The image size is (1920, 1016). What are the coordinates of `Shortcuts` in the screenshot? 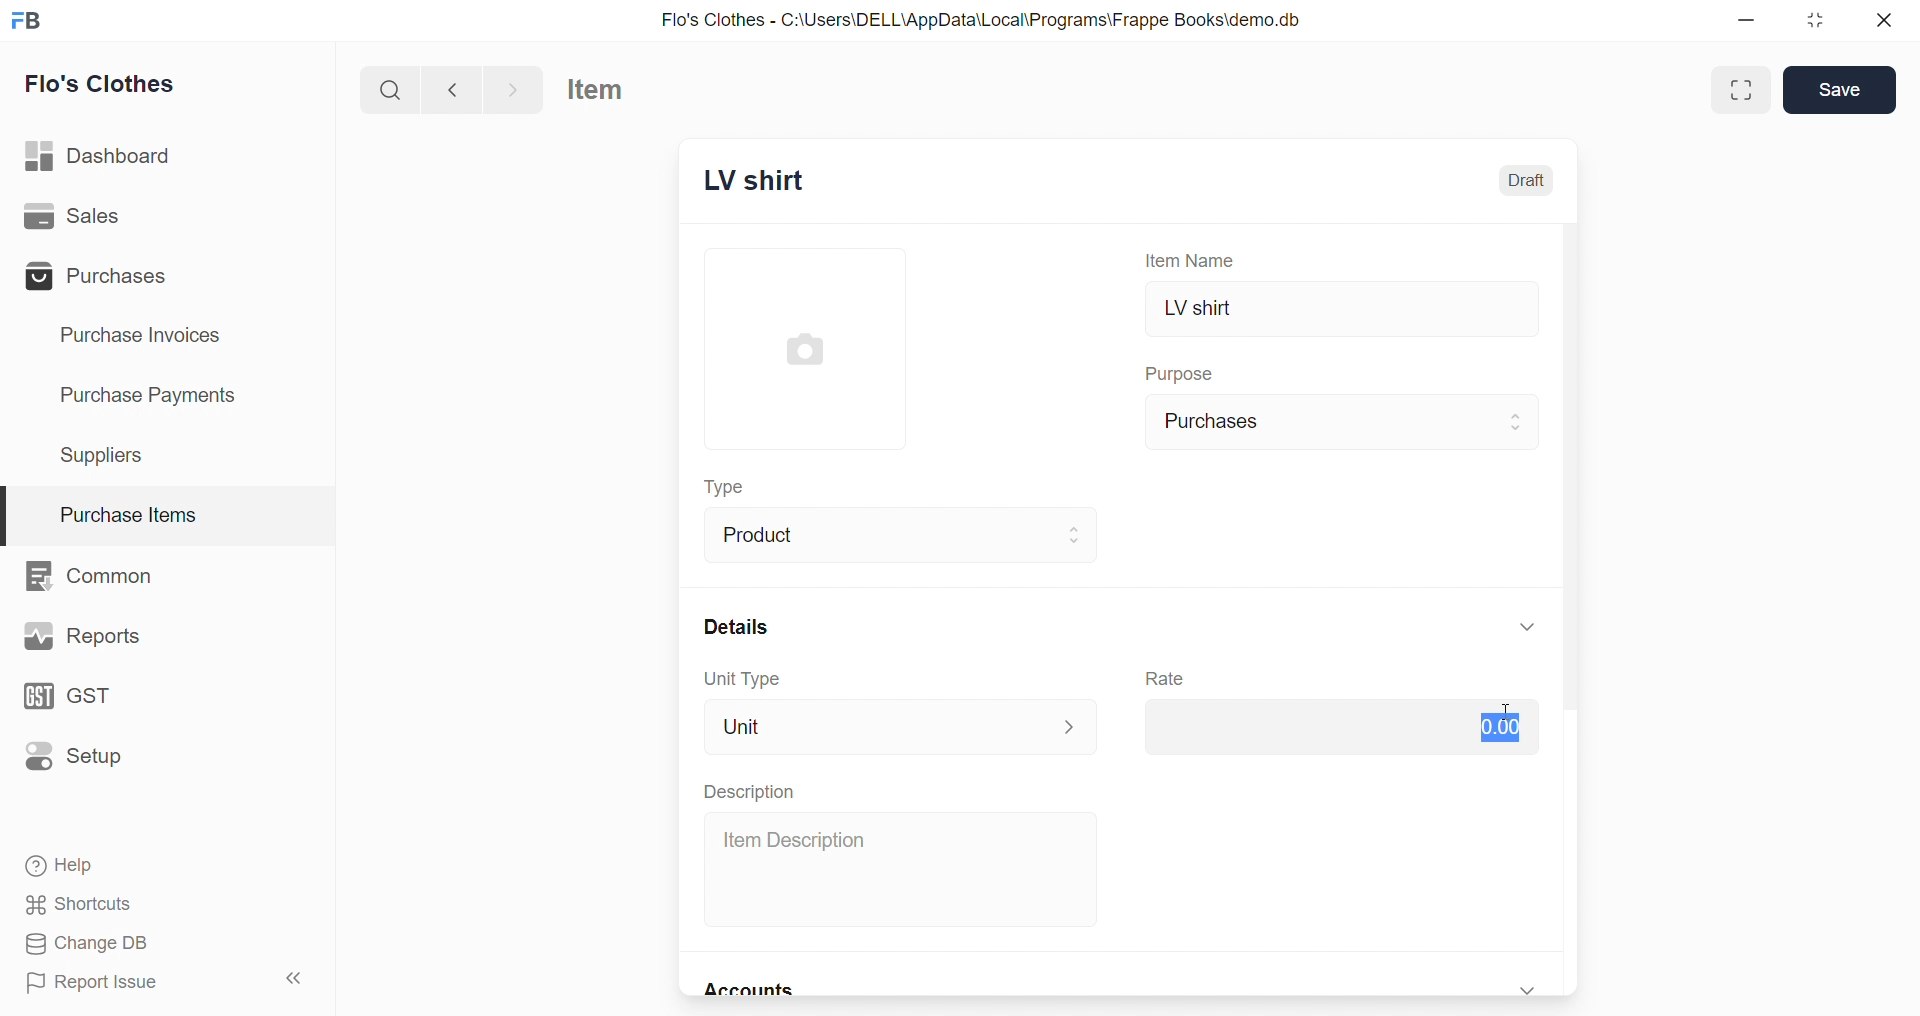 It's located at (161, 903).